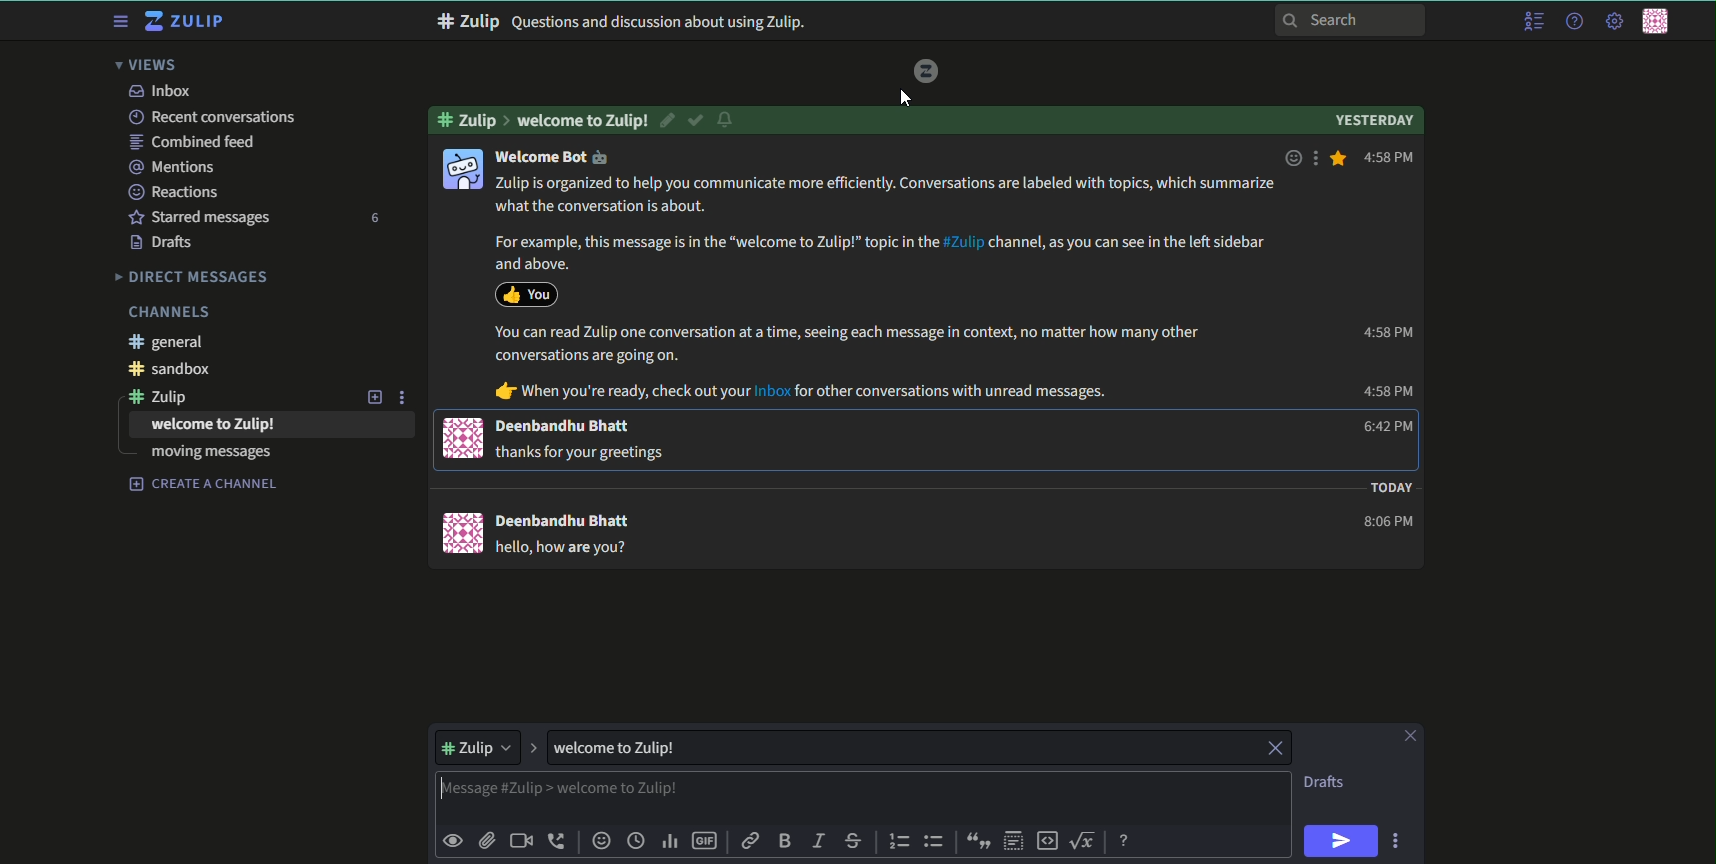  I want to click on resolved, so click(697, 120).